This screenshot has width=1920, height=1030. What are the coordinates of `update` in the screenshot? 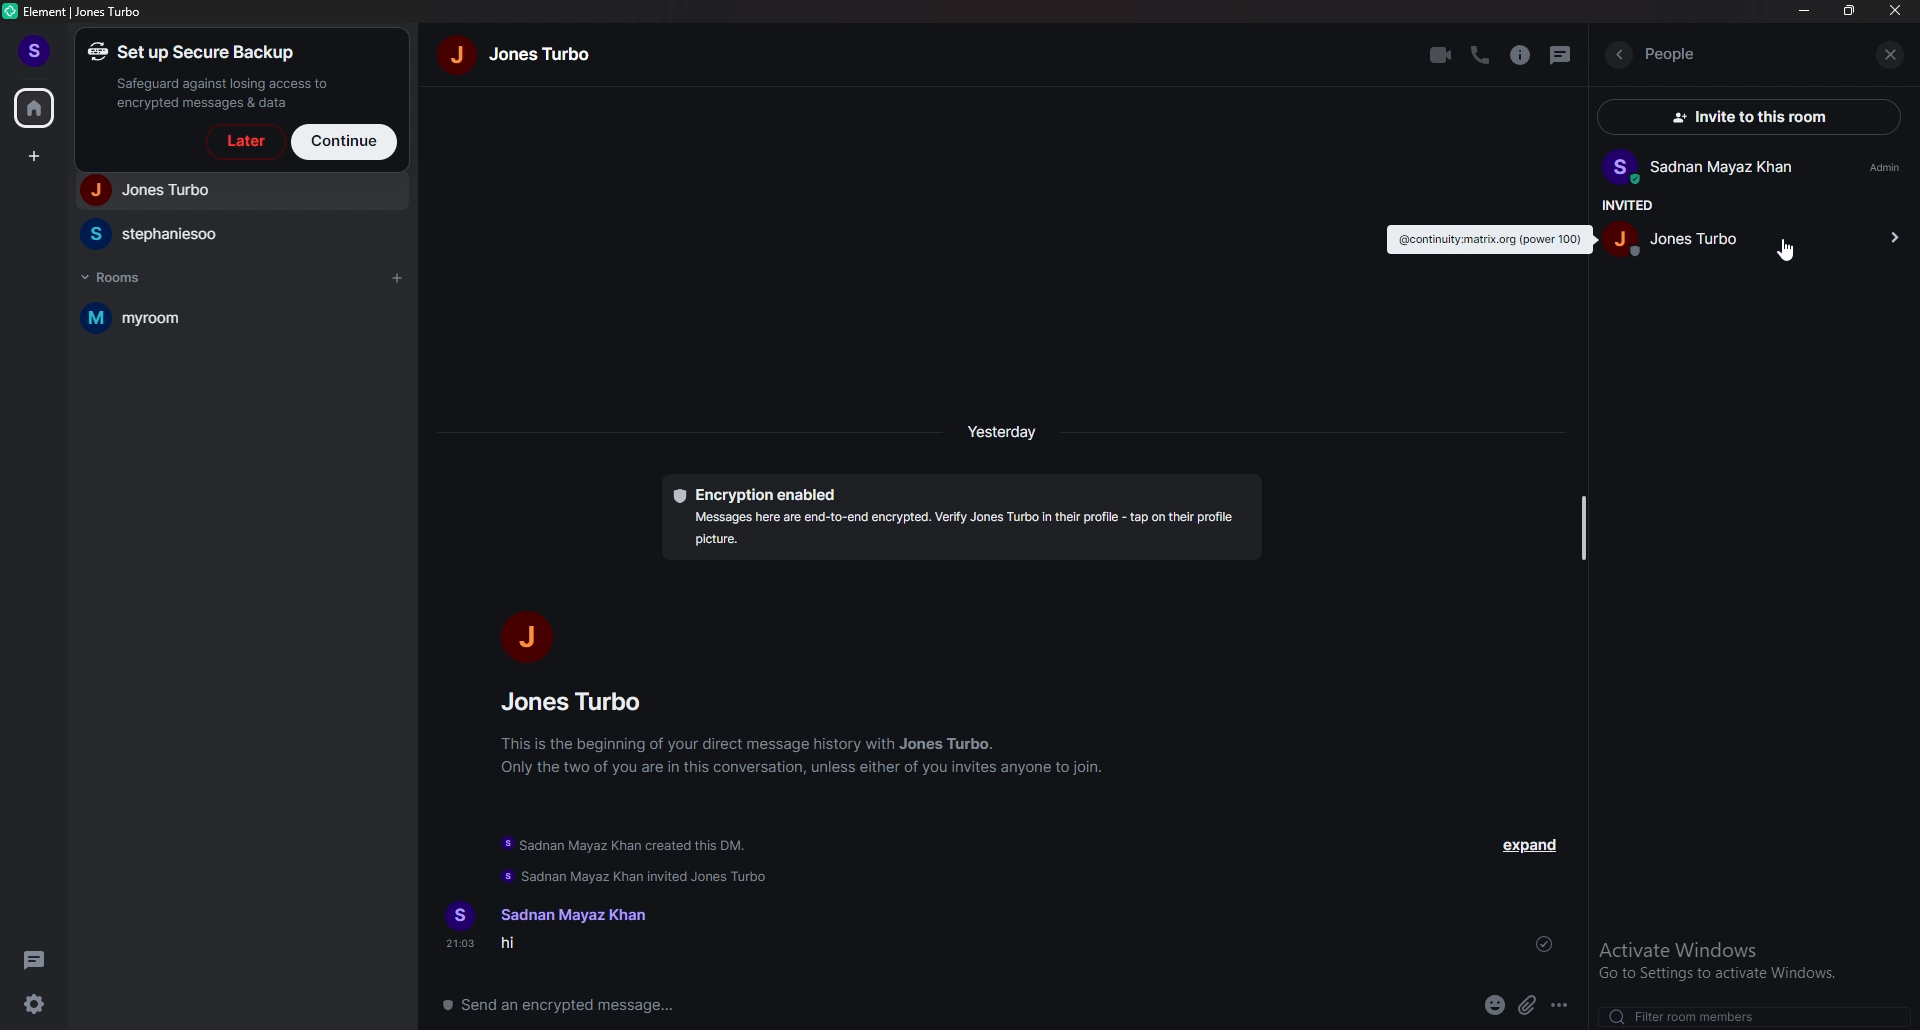 It's located at (629, 859).